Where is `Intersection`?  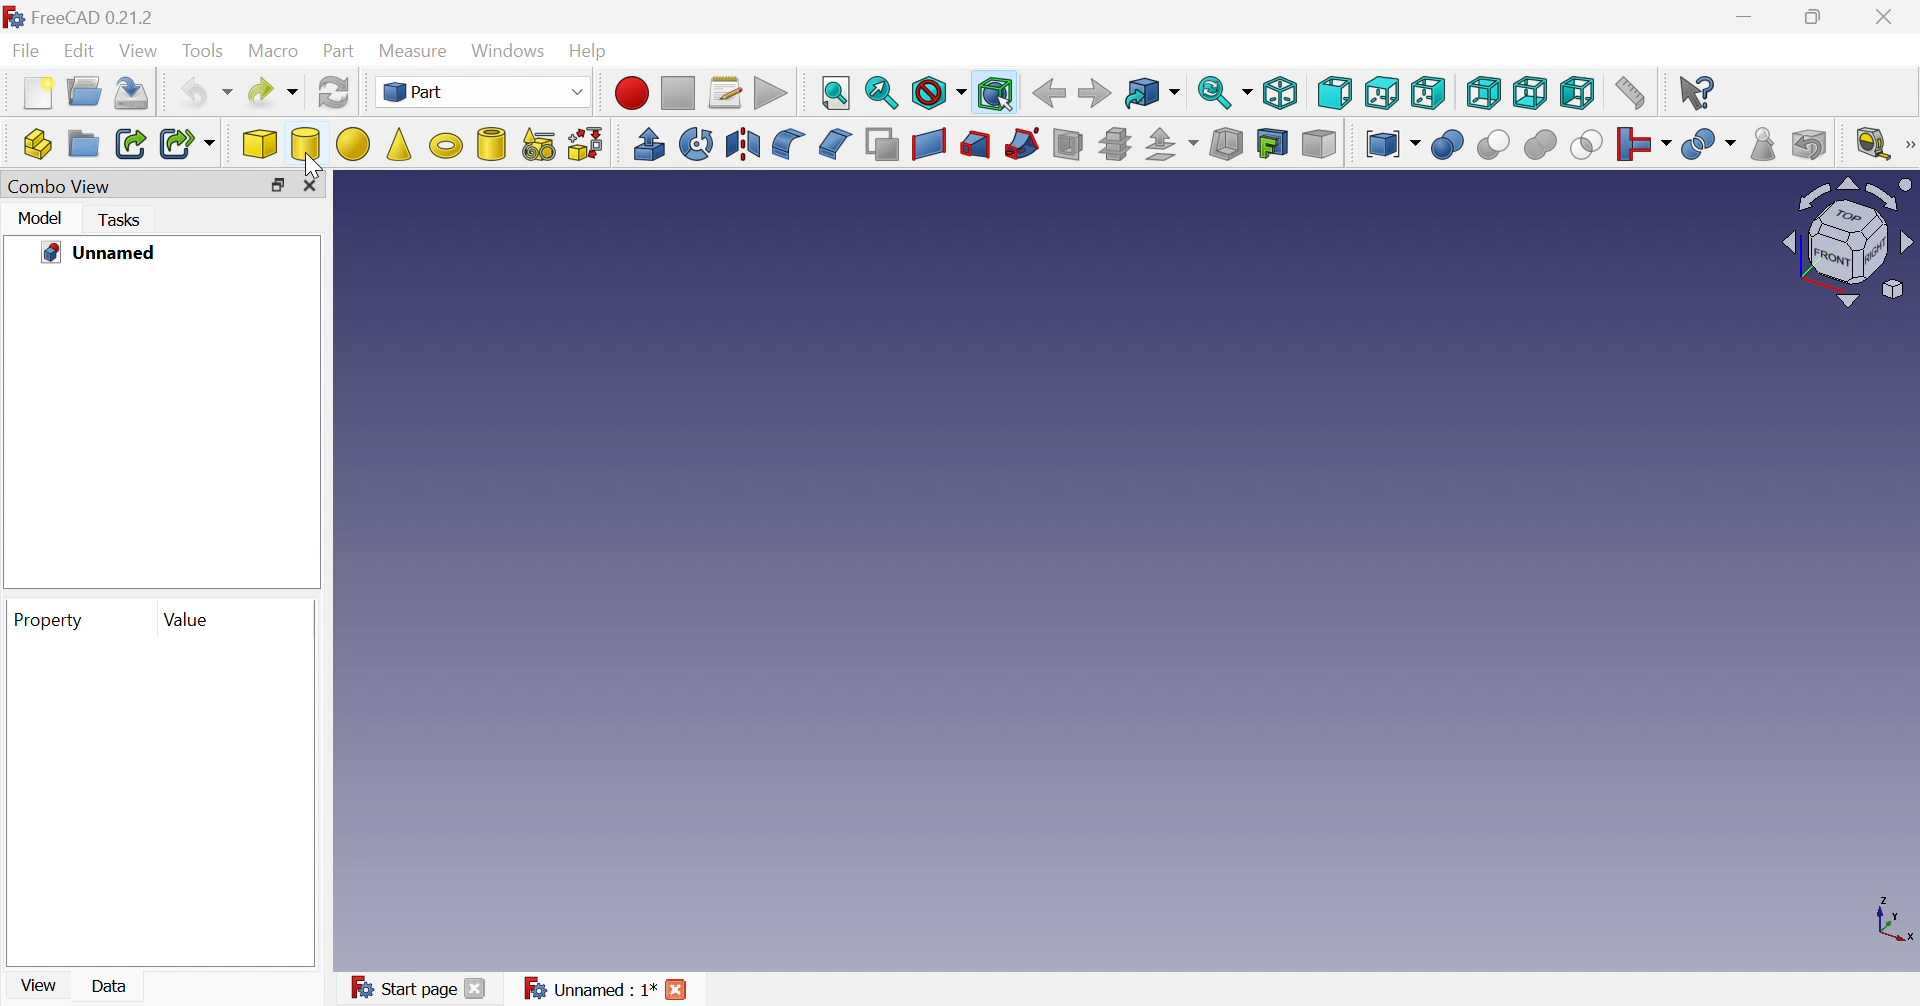 Intersection is located at coordinates (1587, 146).